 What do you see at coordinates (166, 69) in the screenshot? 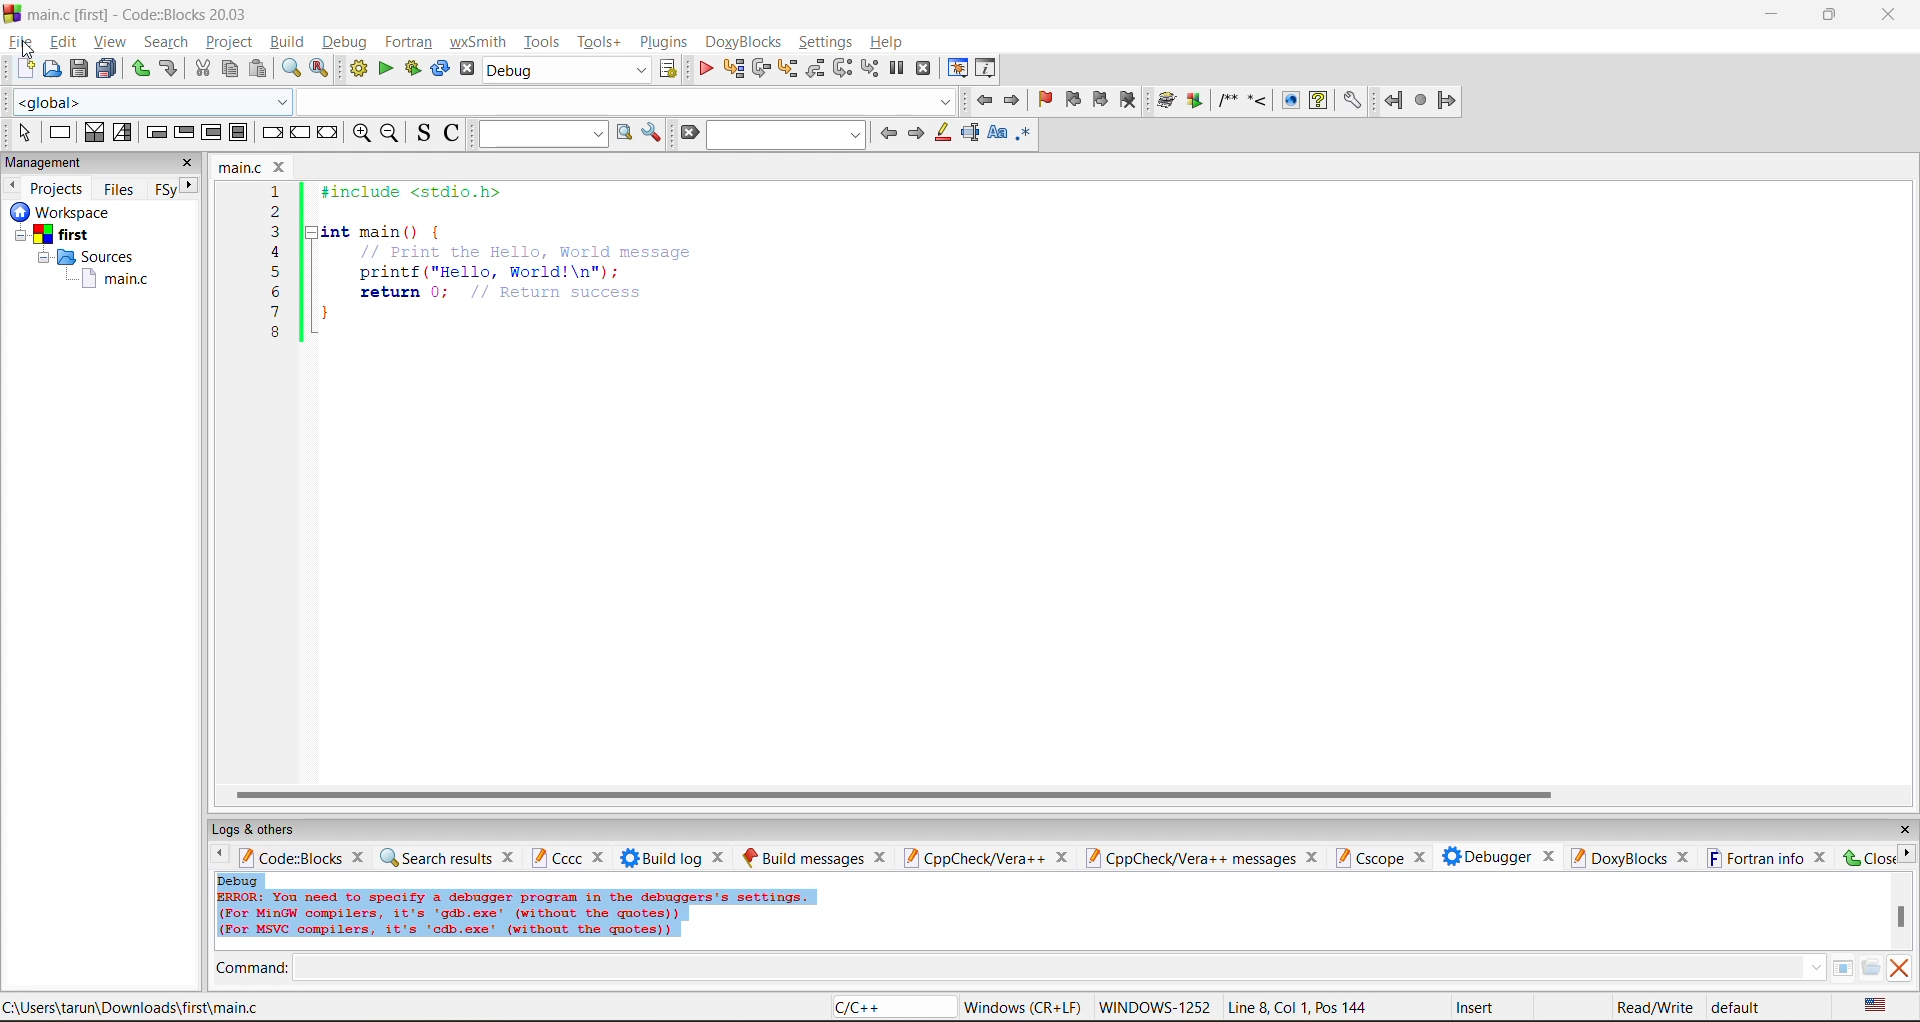
I see `undo` at bounding box center [166, 69].